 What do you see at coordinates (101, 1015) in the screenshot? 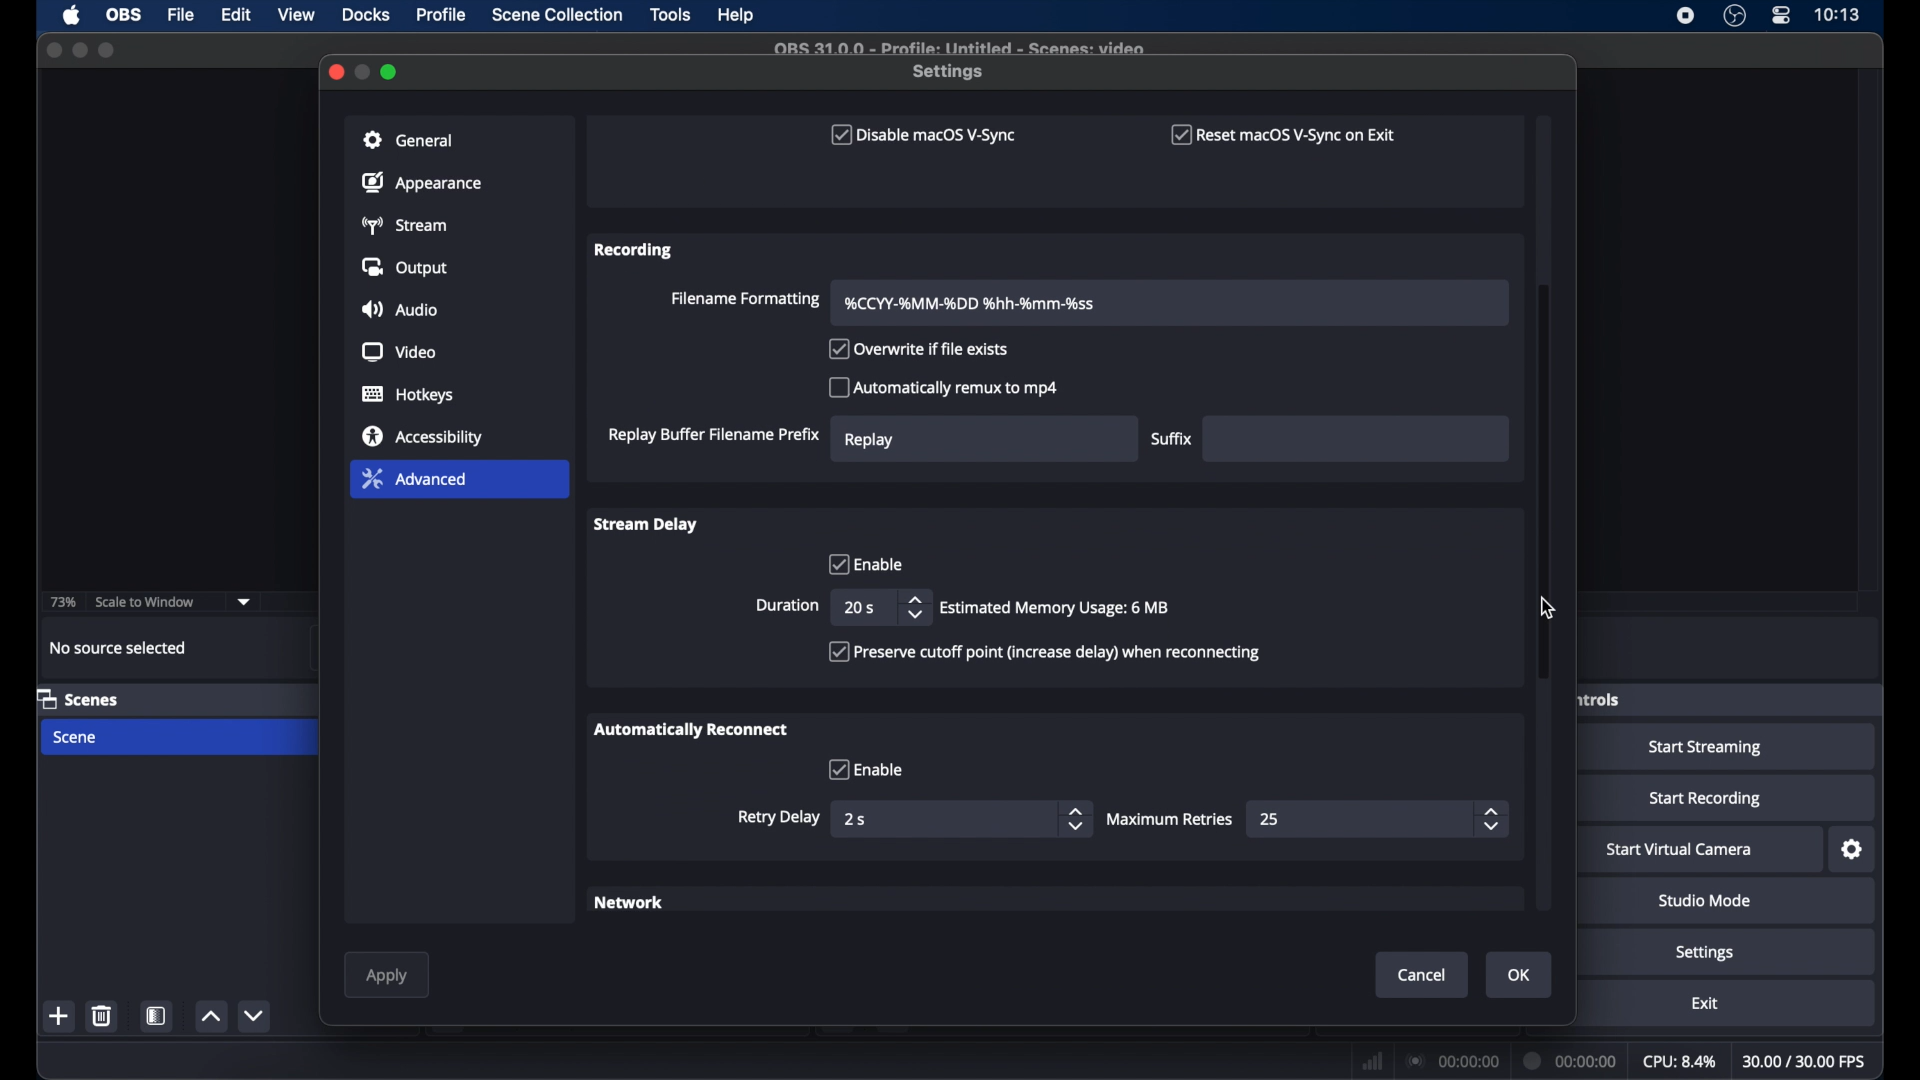
I see `delete` at bounding box center [101, 1015].